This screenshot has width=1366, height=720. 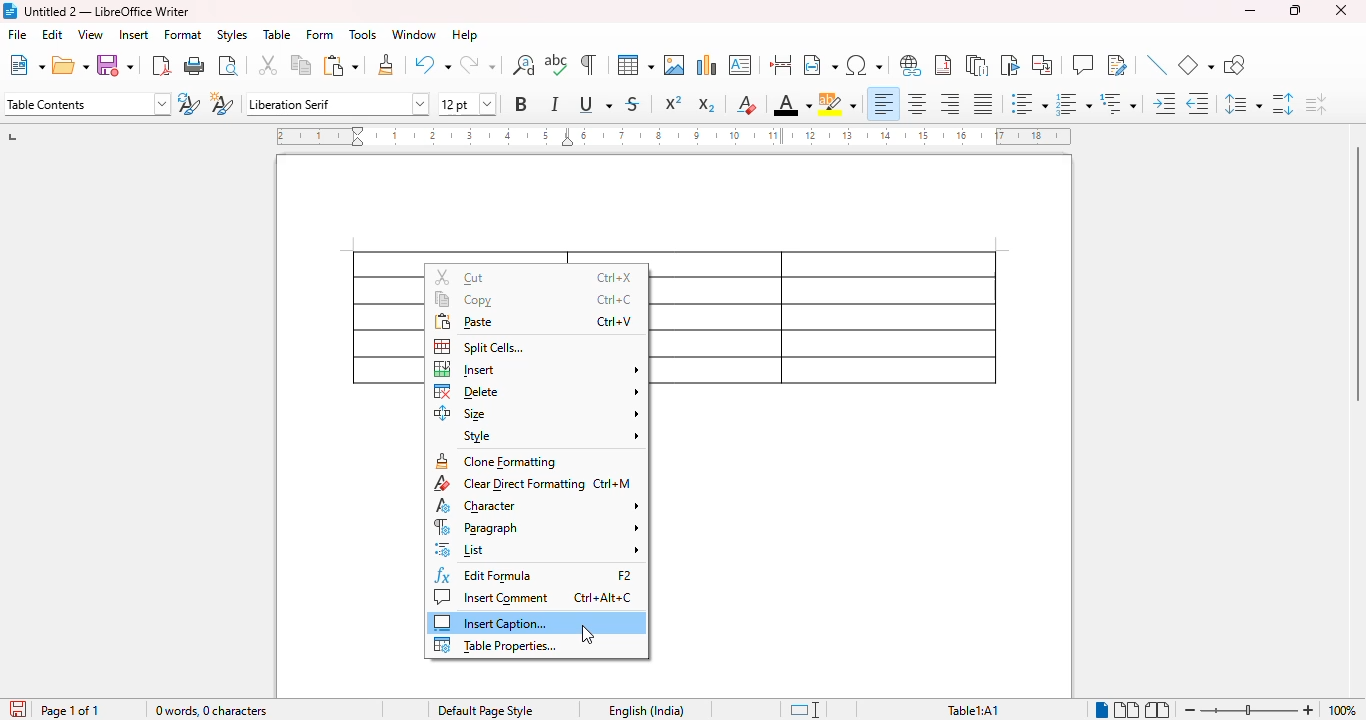 What do you see at coordinates (161, 66) in the screenshot?
I see `export directly as PDF` at bounding box center [161, 66].